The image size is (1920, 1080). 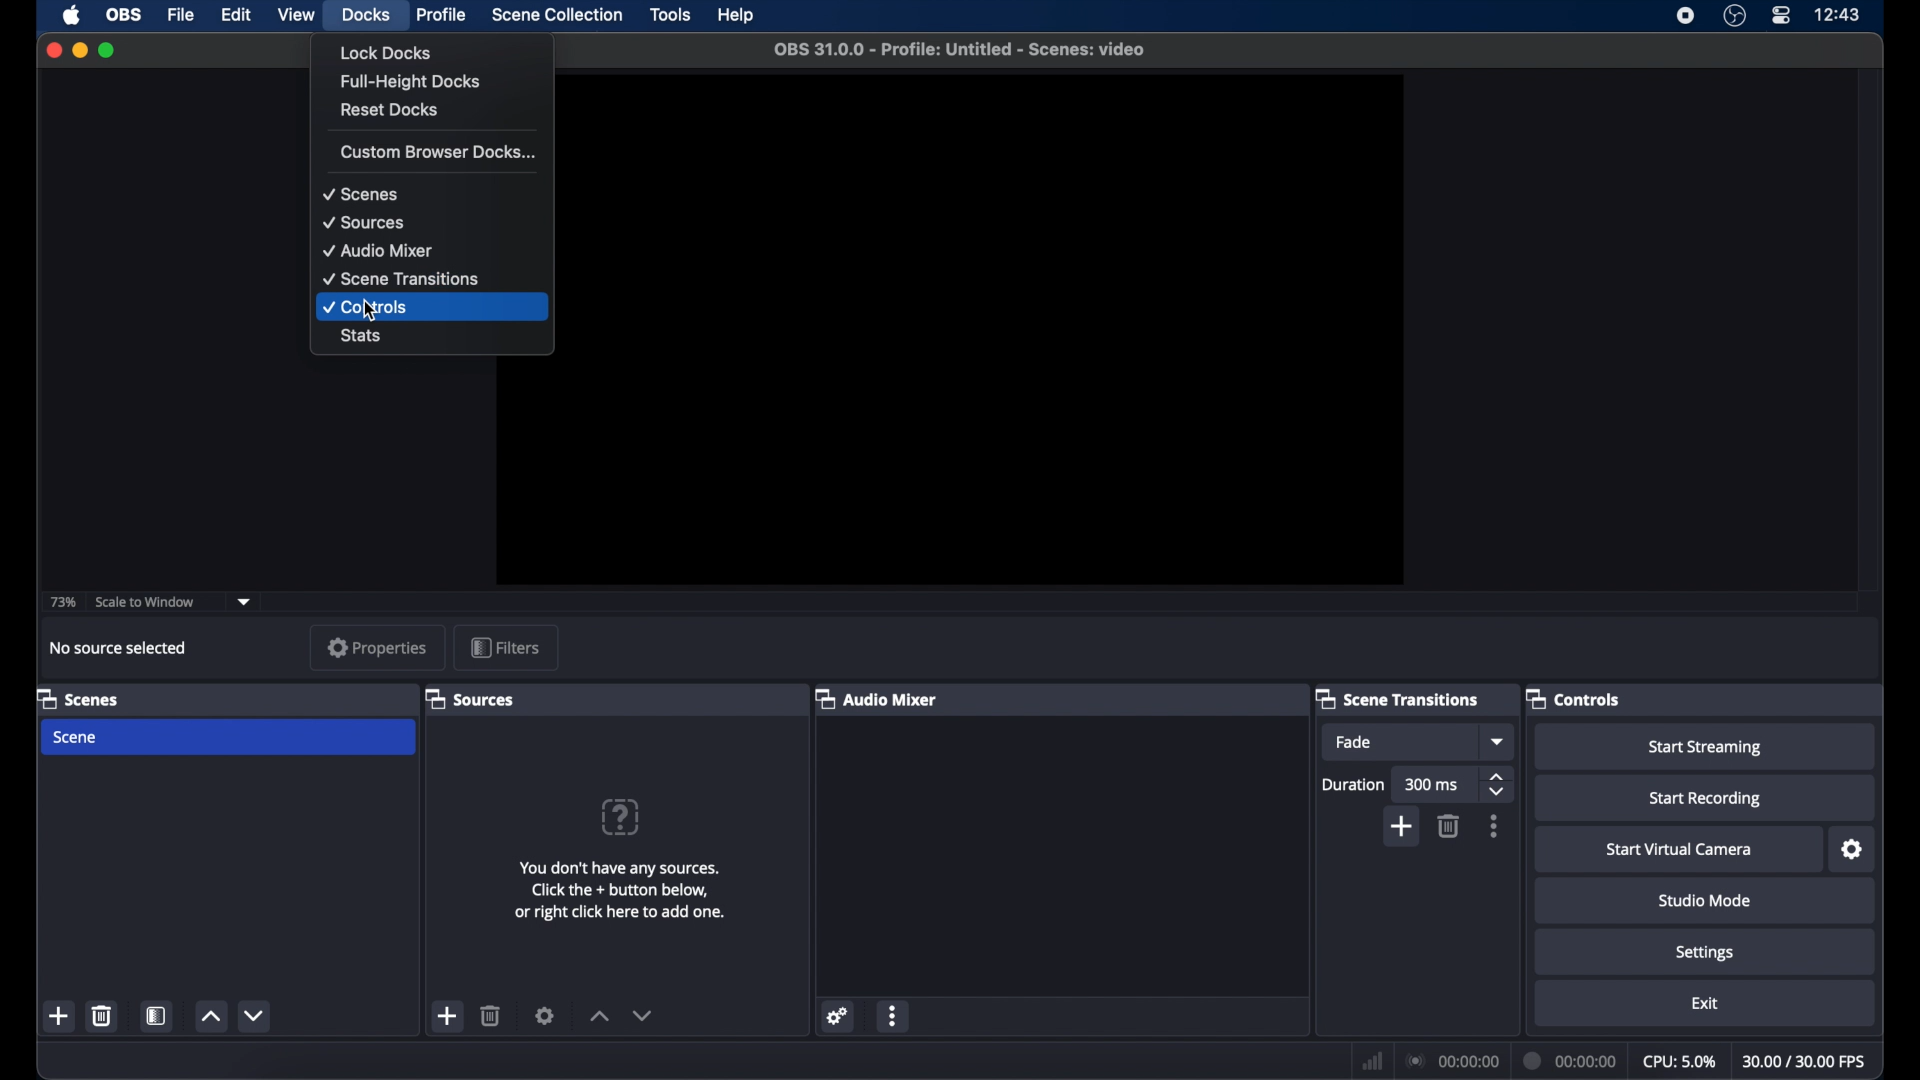 I want to click on cpu, so click(x=1679, y=1059).